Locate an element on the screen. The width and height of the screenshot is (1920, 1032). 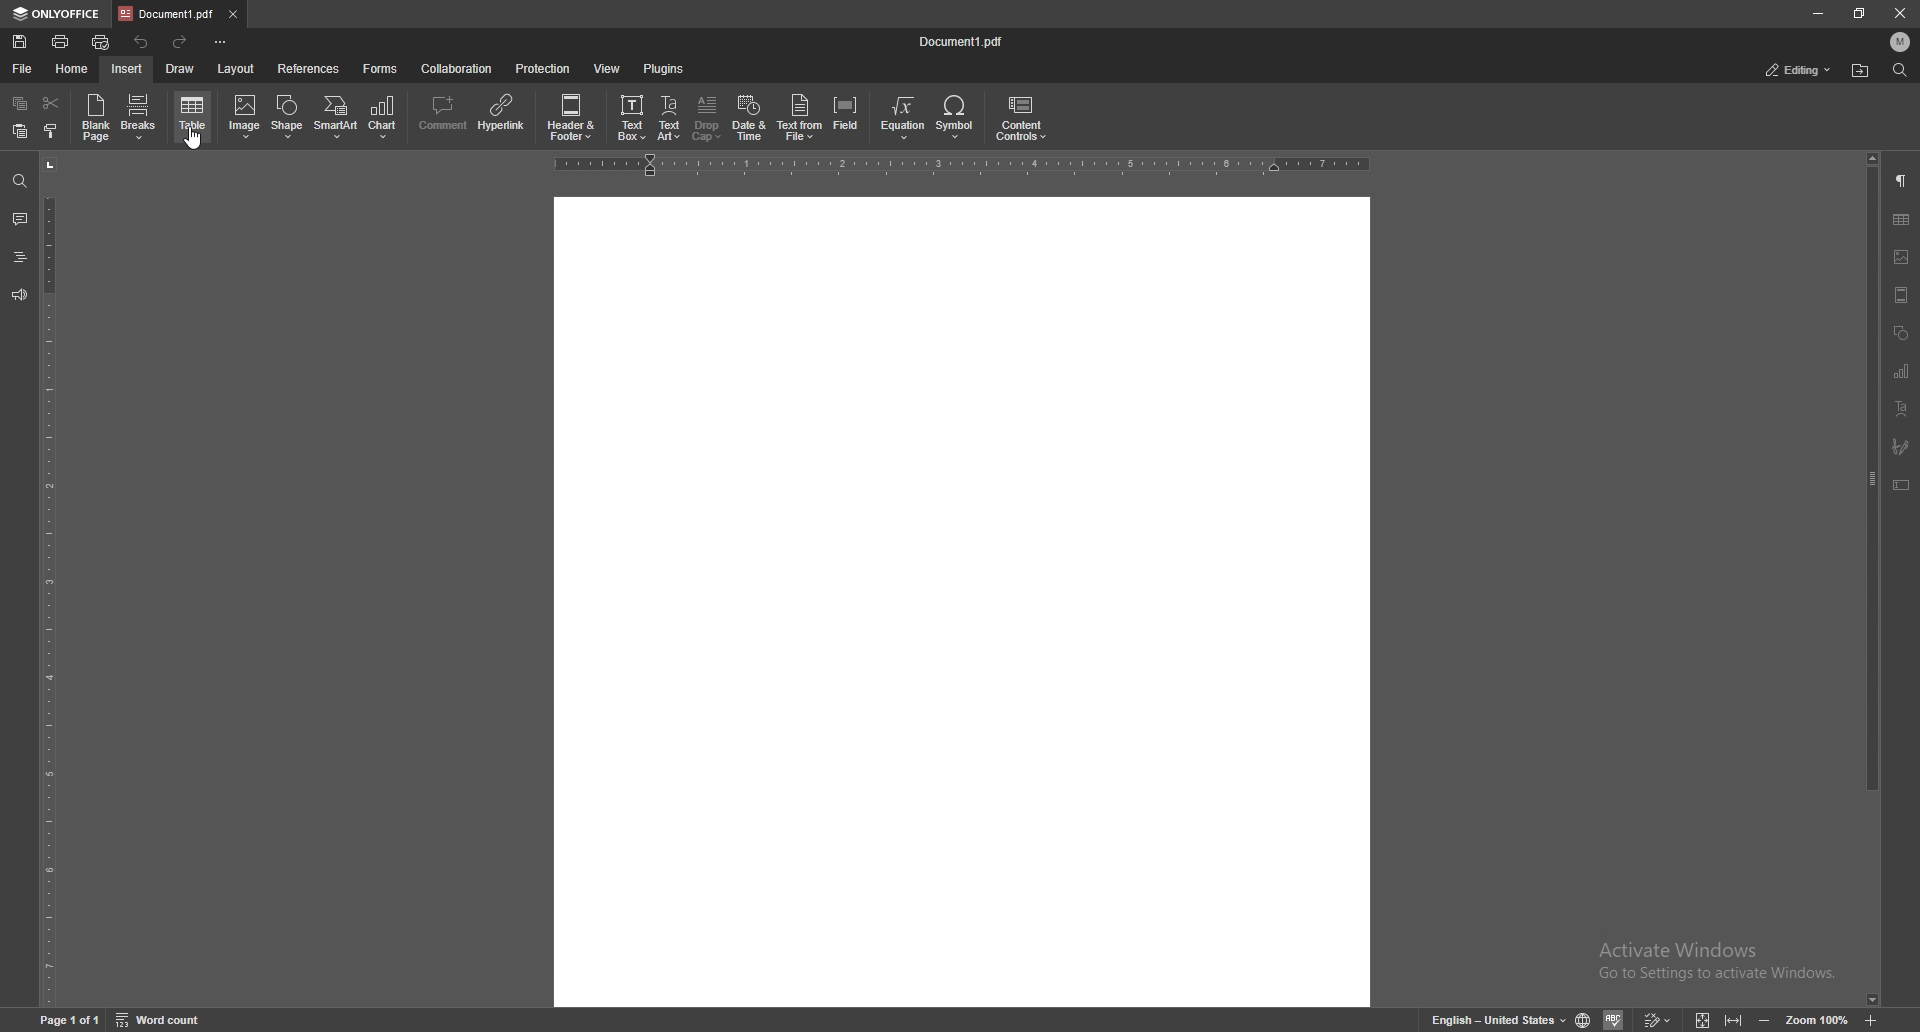
tab is located at coordinates (167, 13).